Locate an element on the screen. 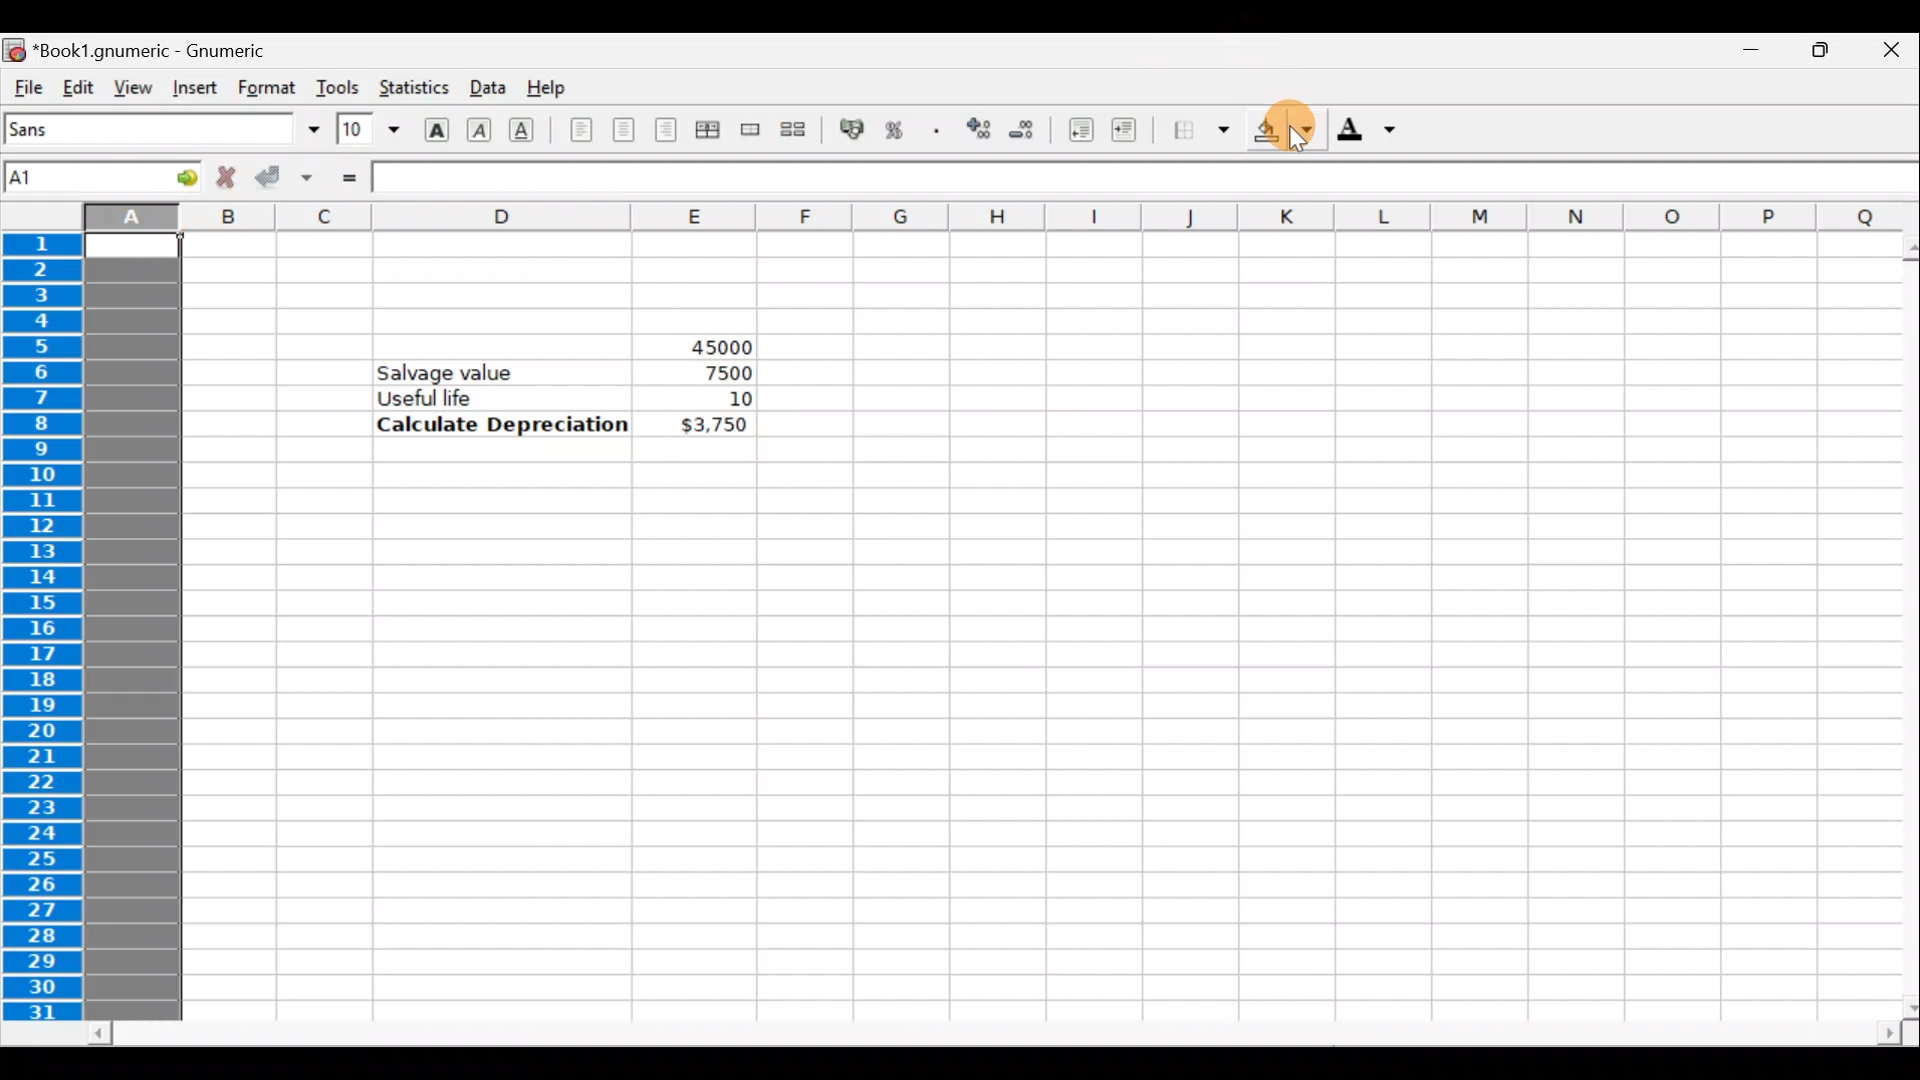  Help is located at coordinates (553, 89).